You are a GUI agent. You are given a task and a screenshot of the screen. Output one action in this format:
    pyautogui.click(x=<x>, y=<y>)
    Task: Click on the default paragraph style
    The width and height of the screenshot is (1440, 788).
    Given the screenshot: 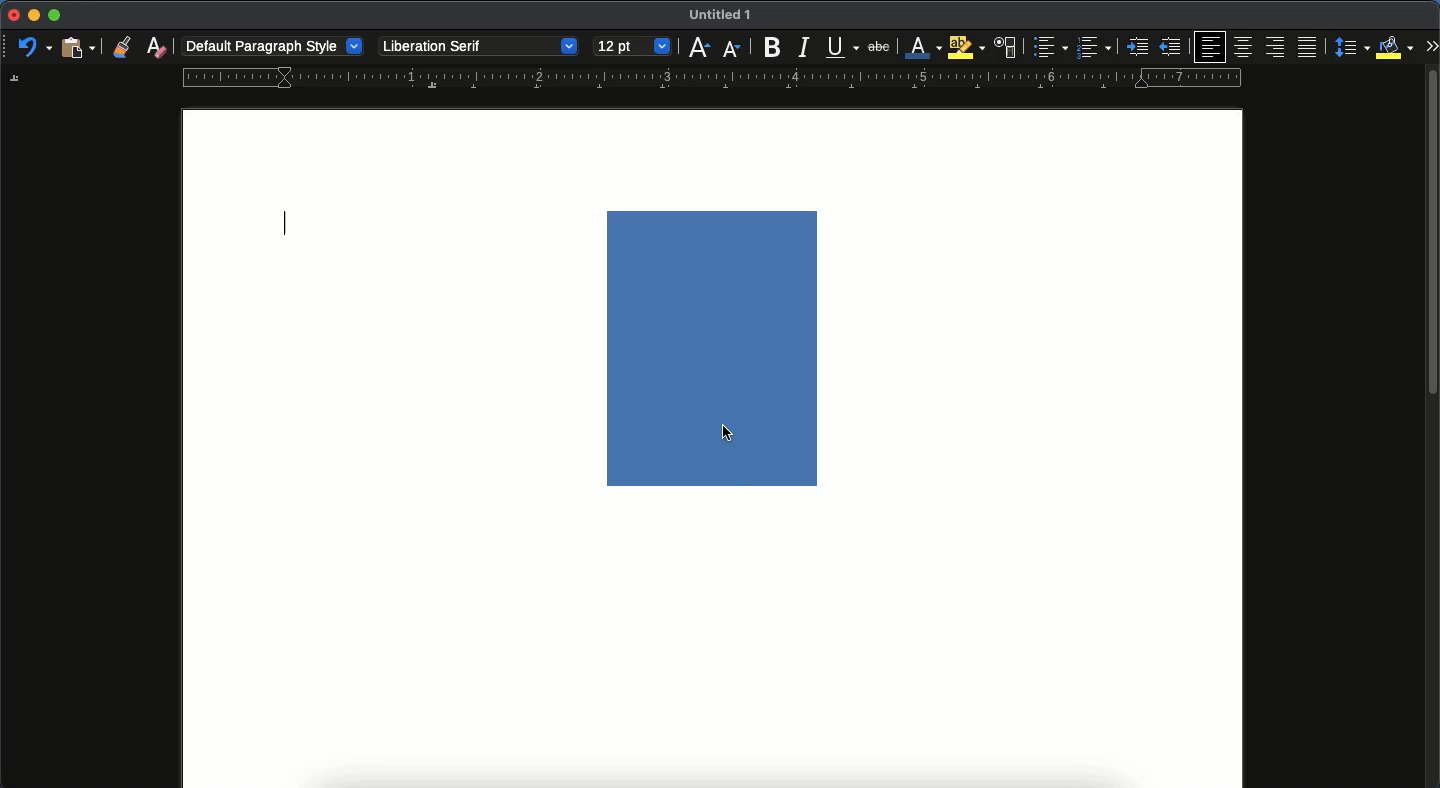 What is the action you would take?
    pyautogui.click(x=272, y=47)
    